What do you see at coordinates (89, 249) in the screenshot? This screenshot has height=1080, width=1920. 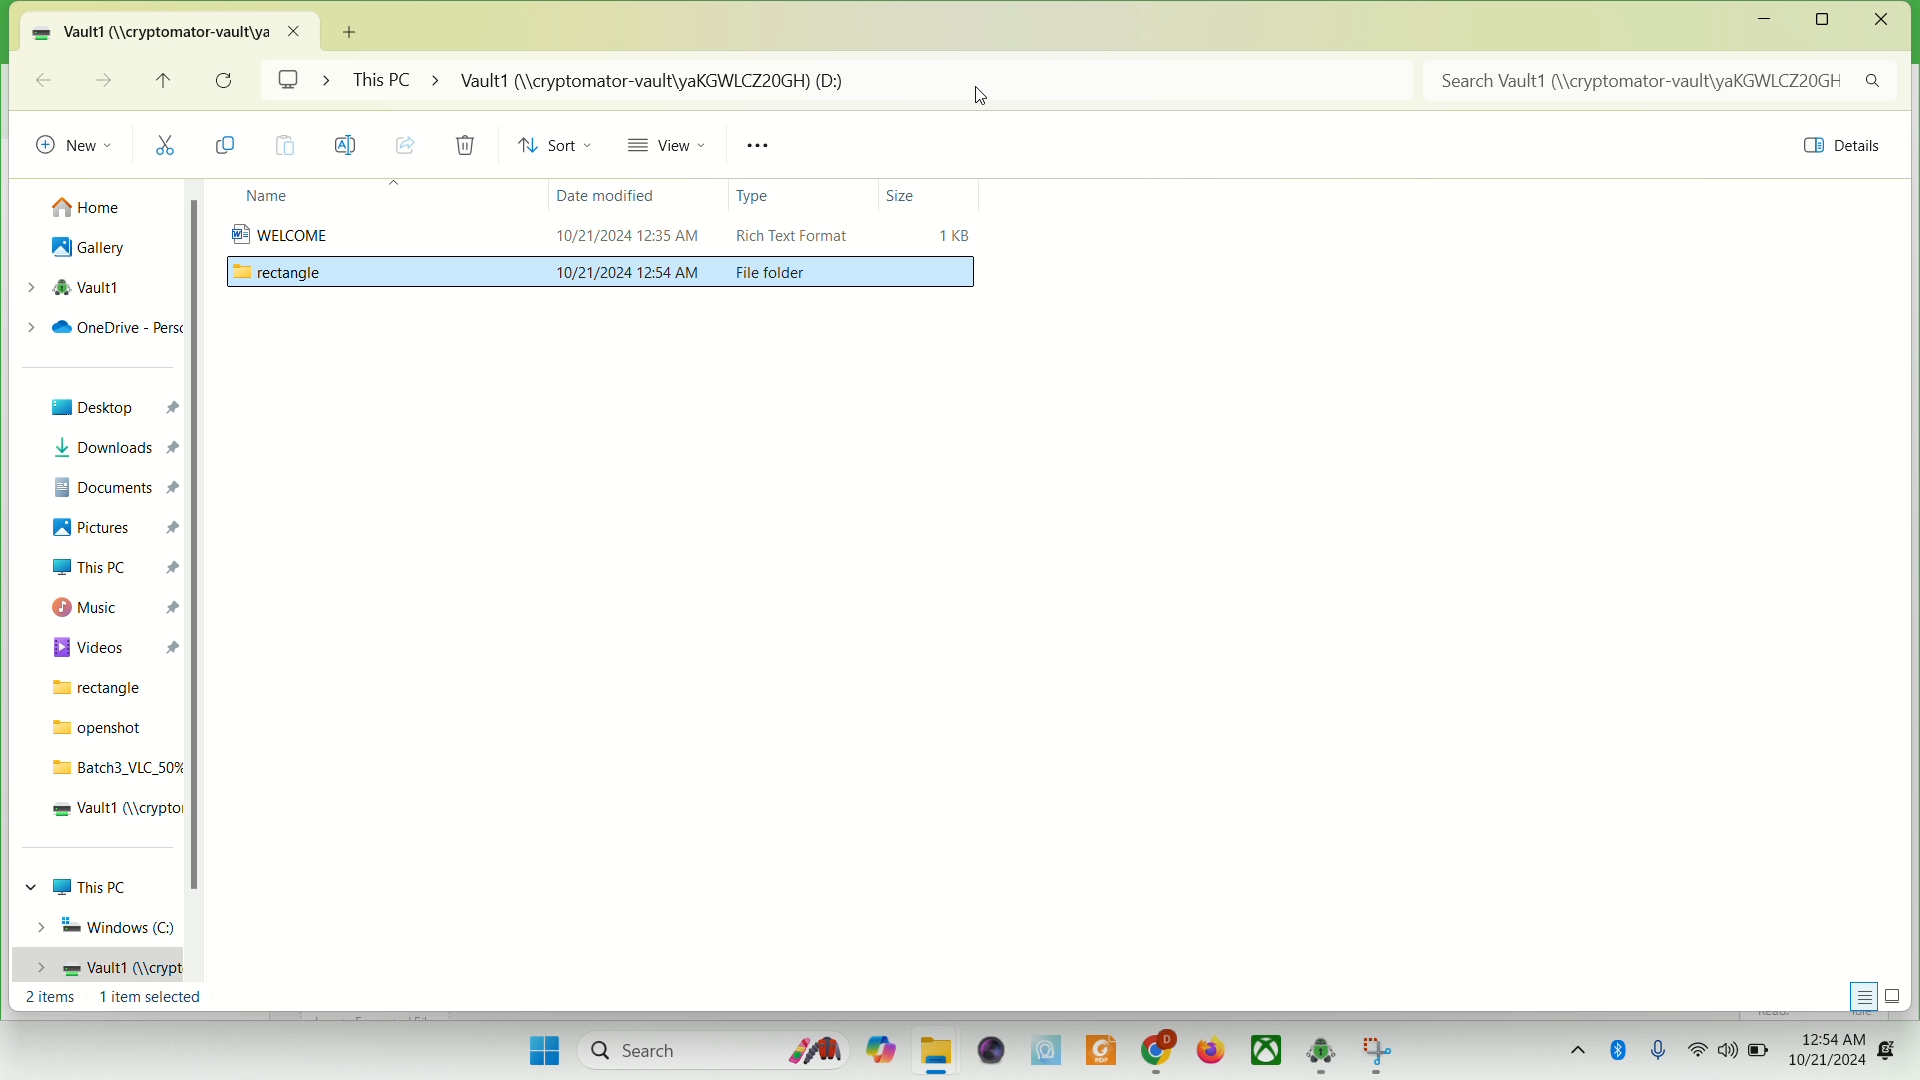 I see `gallery` at bounding box center [89, 249].